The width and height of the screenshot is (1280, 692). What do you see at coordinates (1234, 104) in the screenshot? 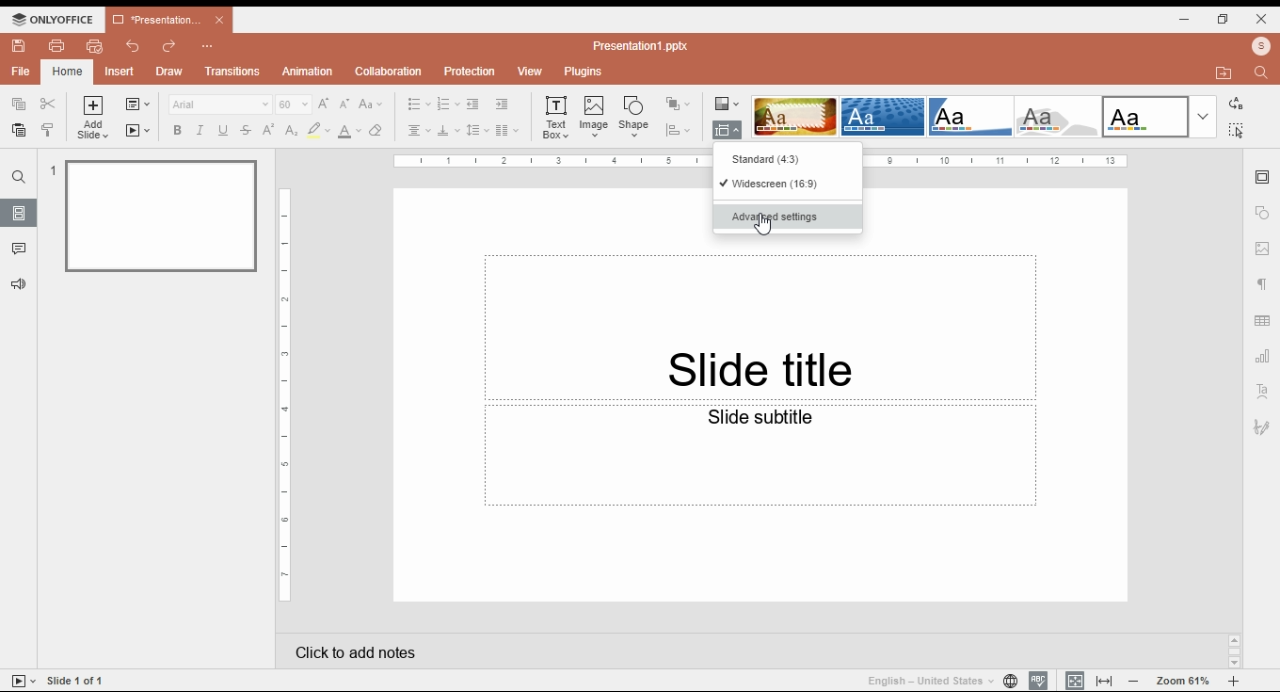
I see `replace` at bounding box center [1234, 104].